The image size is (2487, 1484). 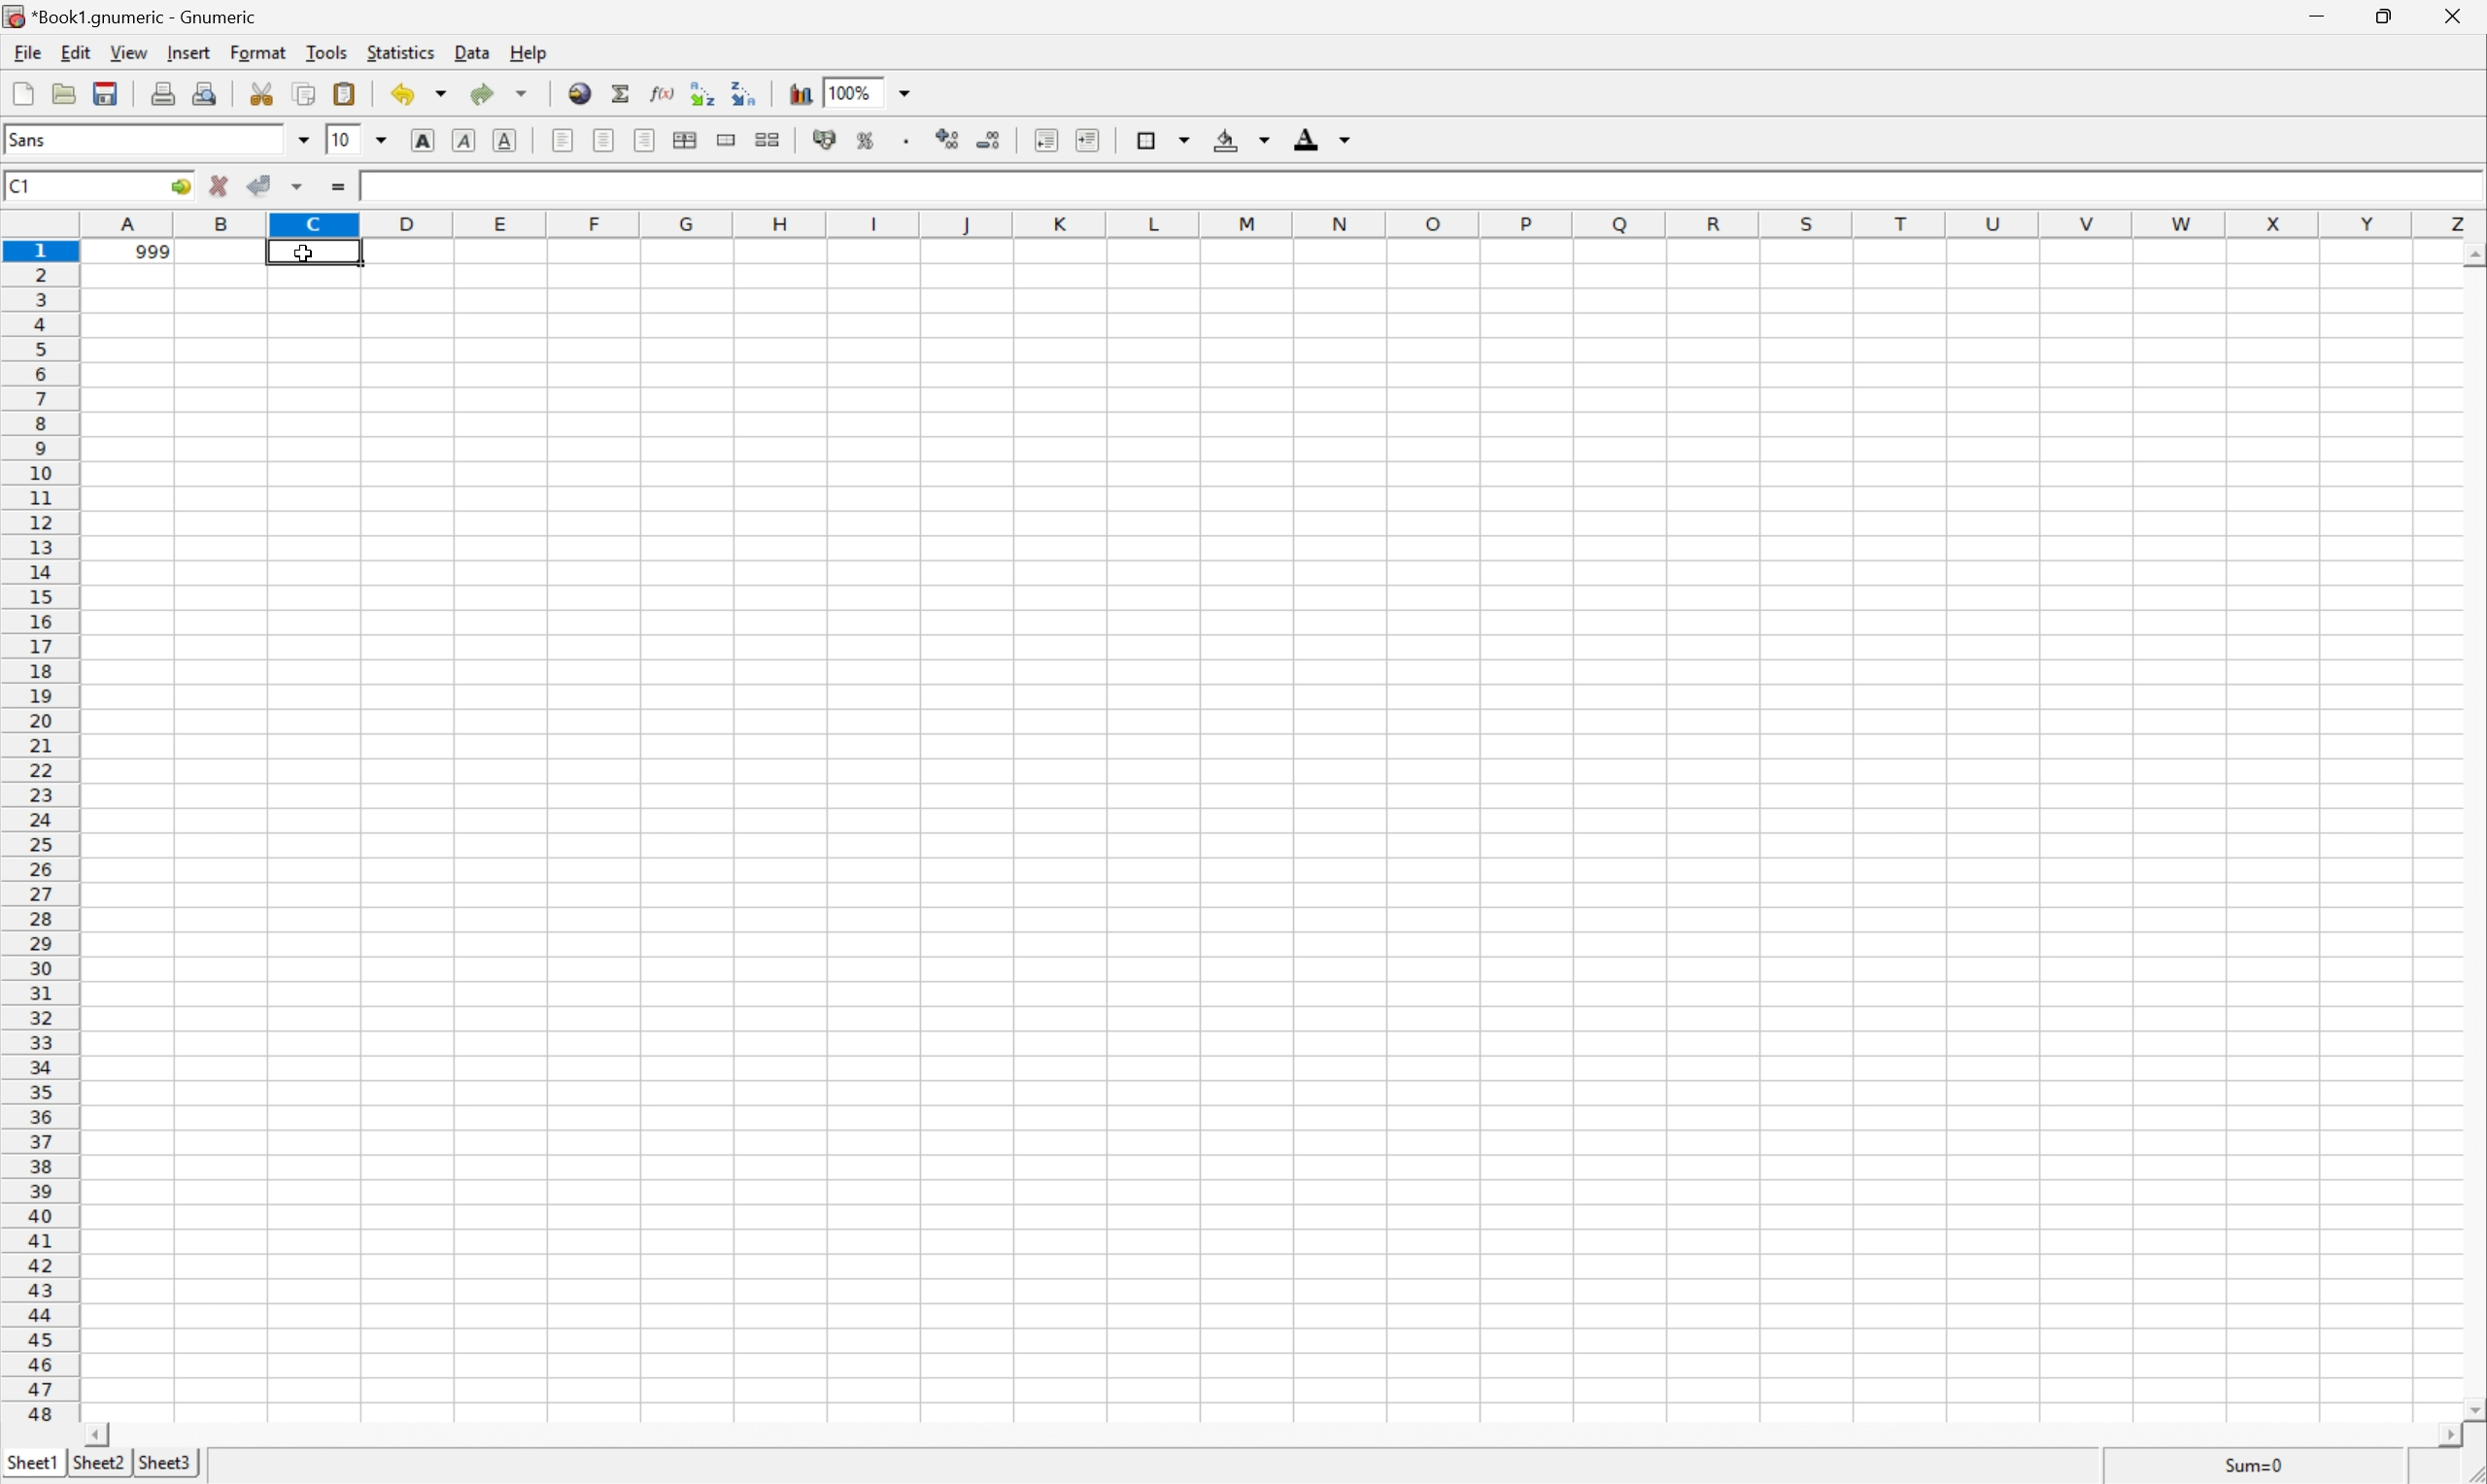 I want to click on go to, so click(x=184, y=186).